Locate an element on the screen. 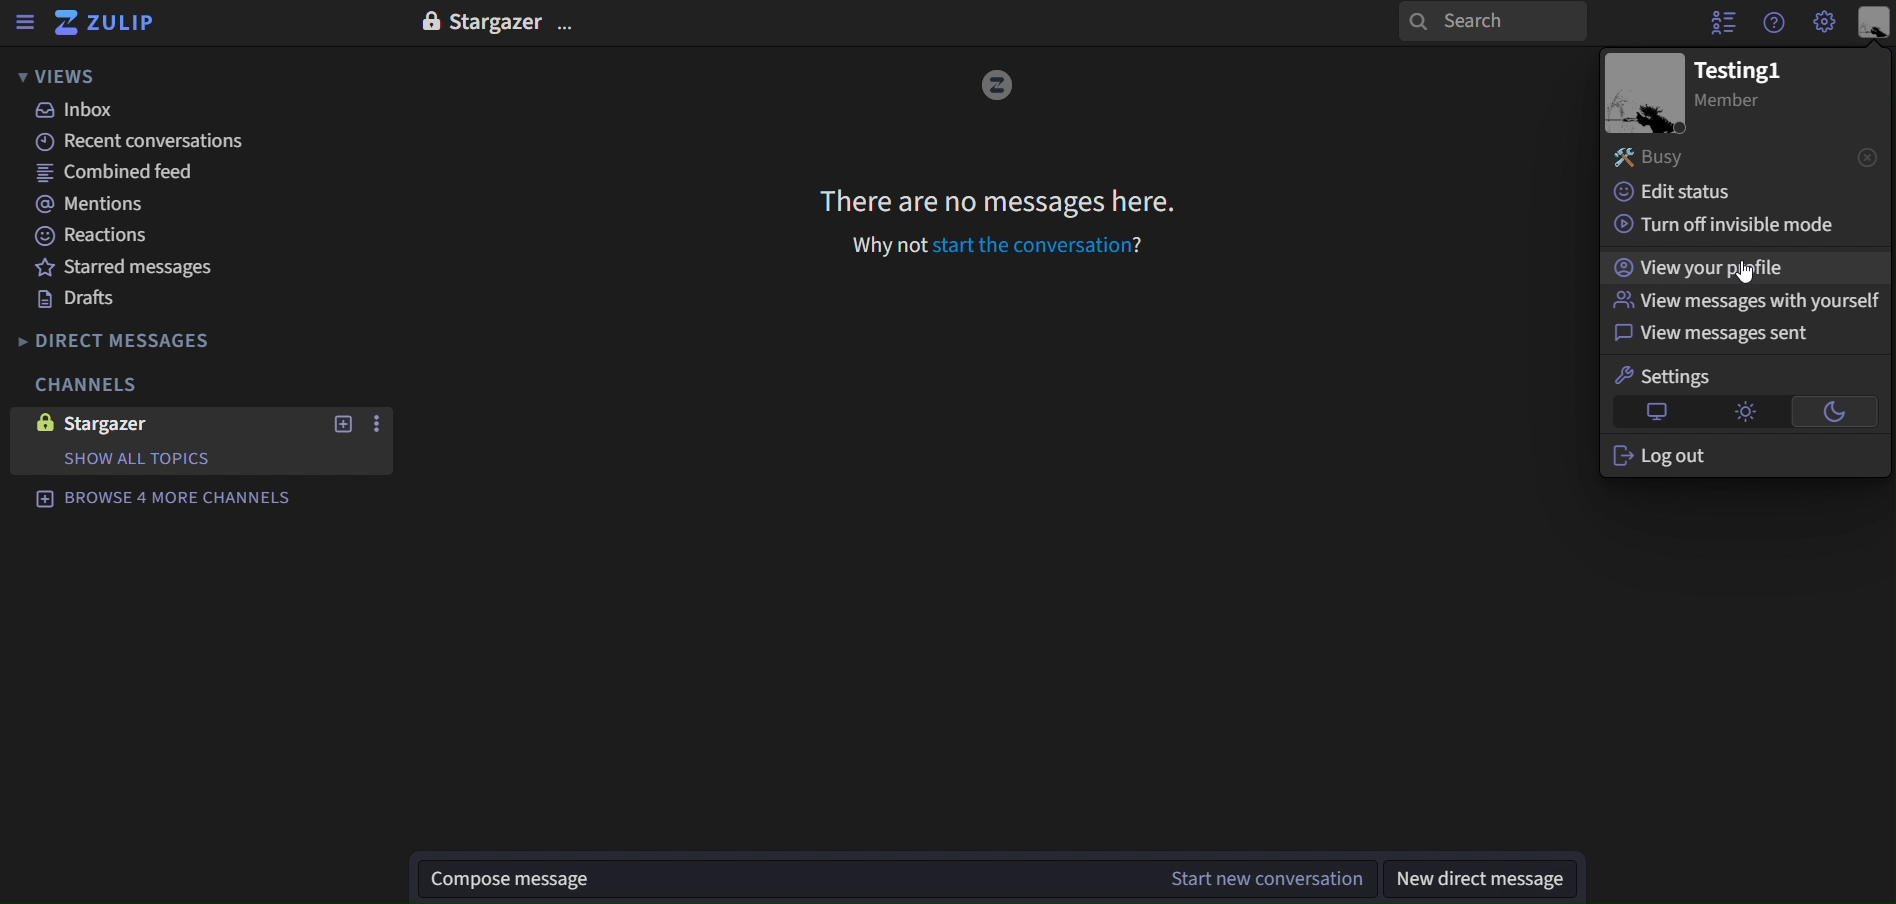 The height and width of the screenshot is (904, 1896). show all topics is located at coordinates (117, 456).